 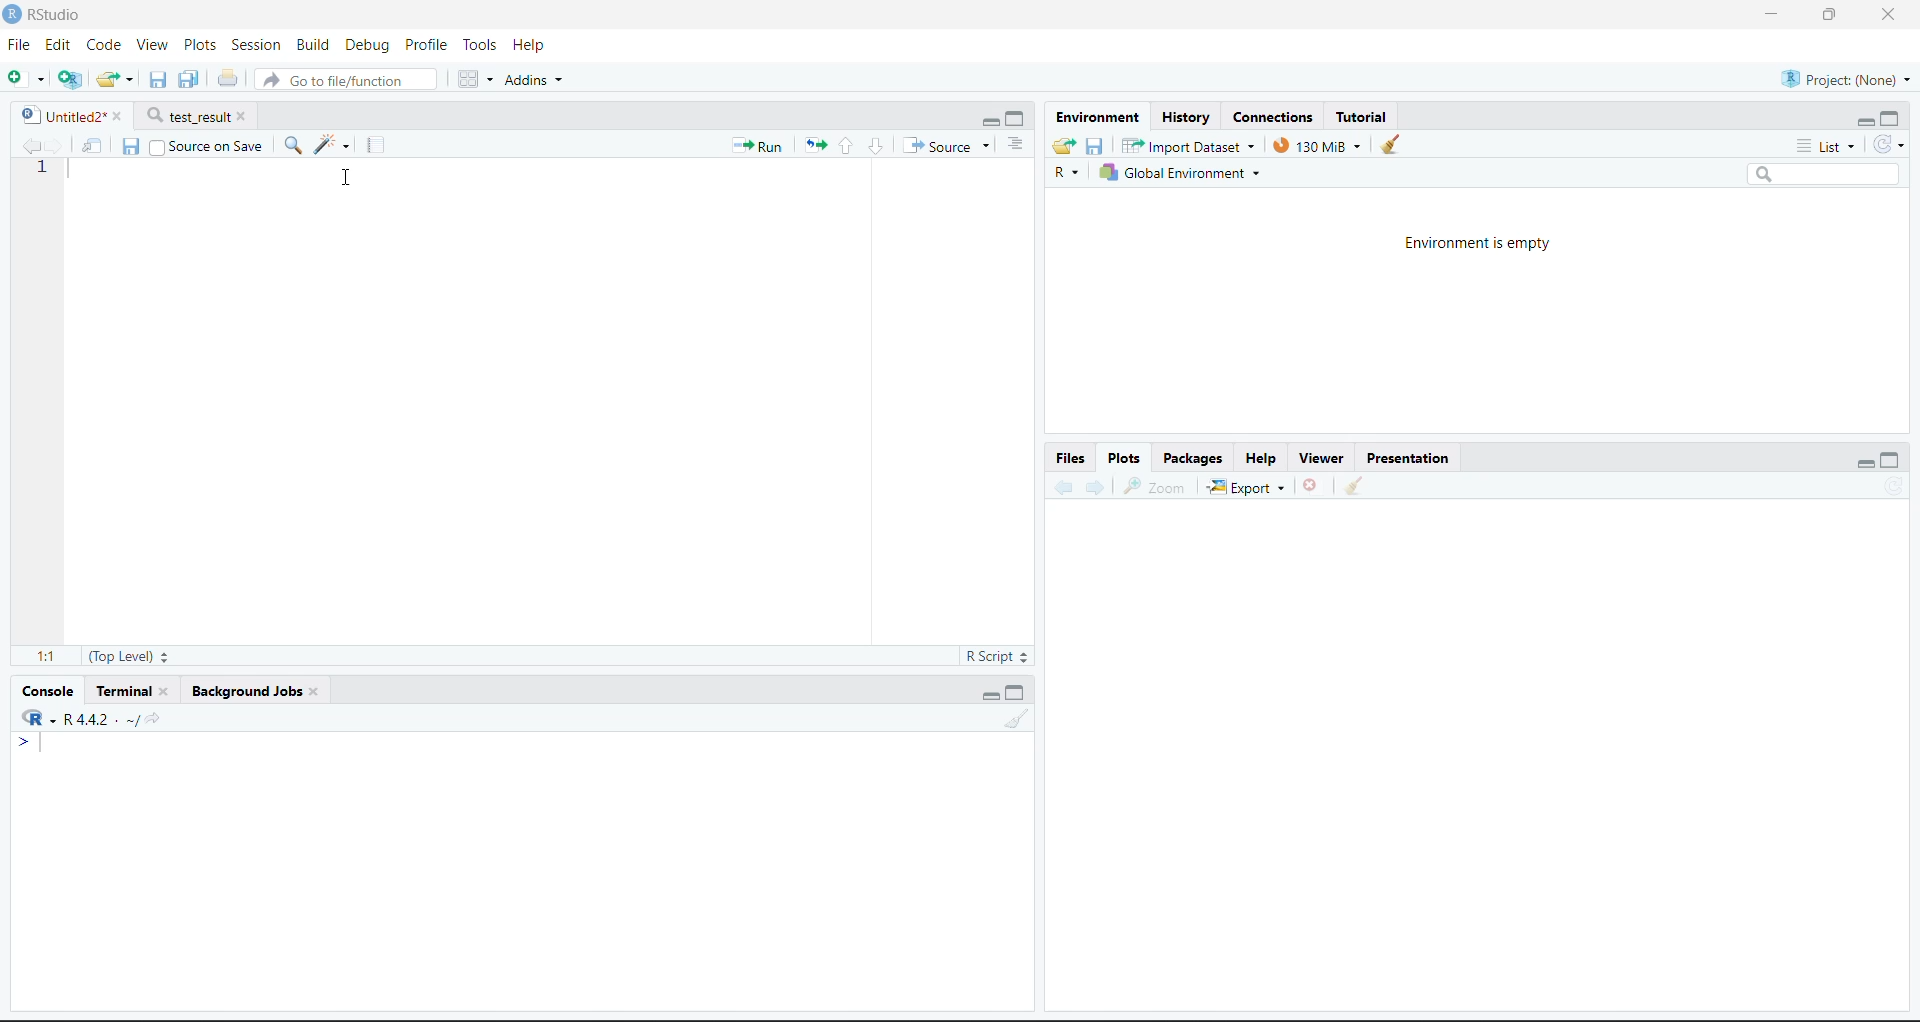 What do you see at coordinates (1312, 481) in the screenshot?
I see `Close` at bounding box center [1312, 481].